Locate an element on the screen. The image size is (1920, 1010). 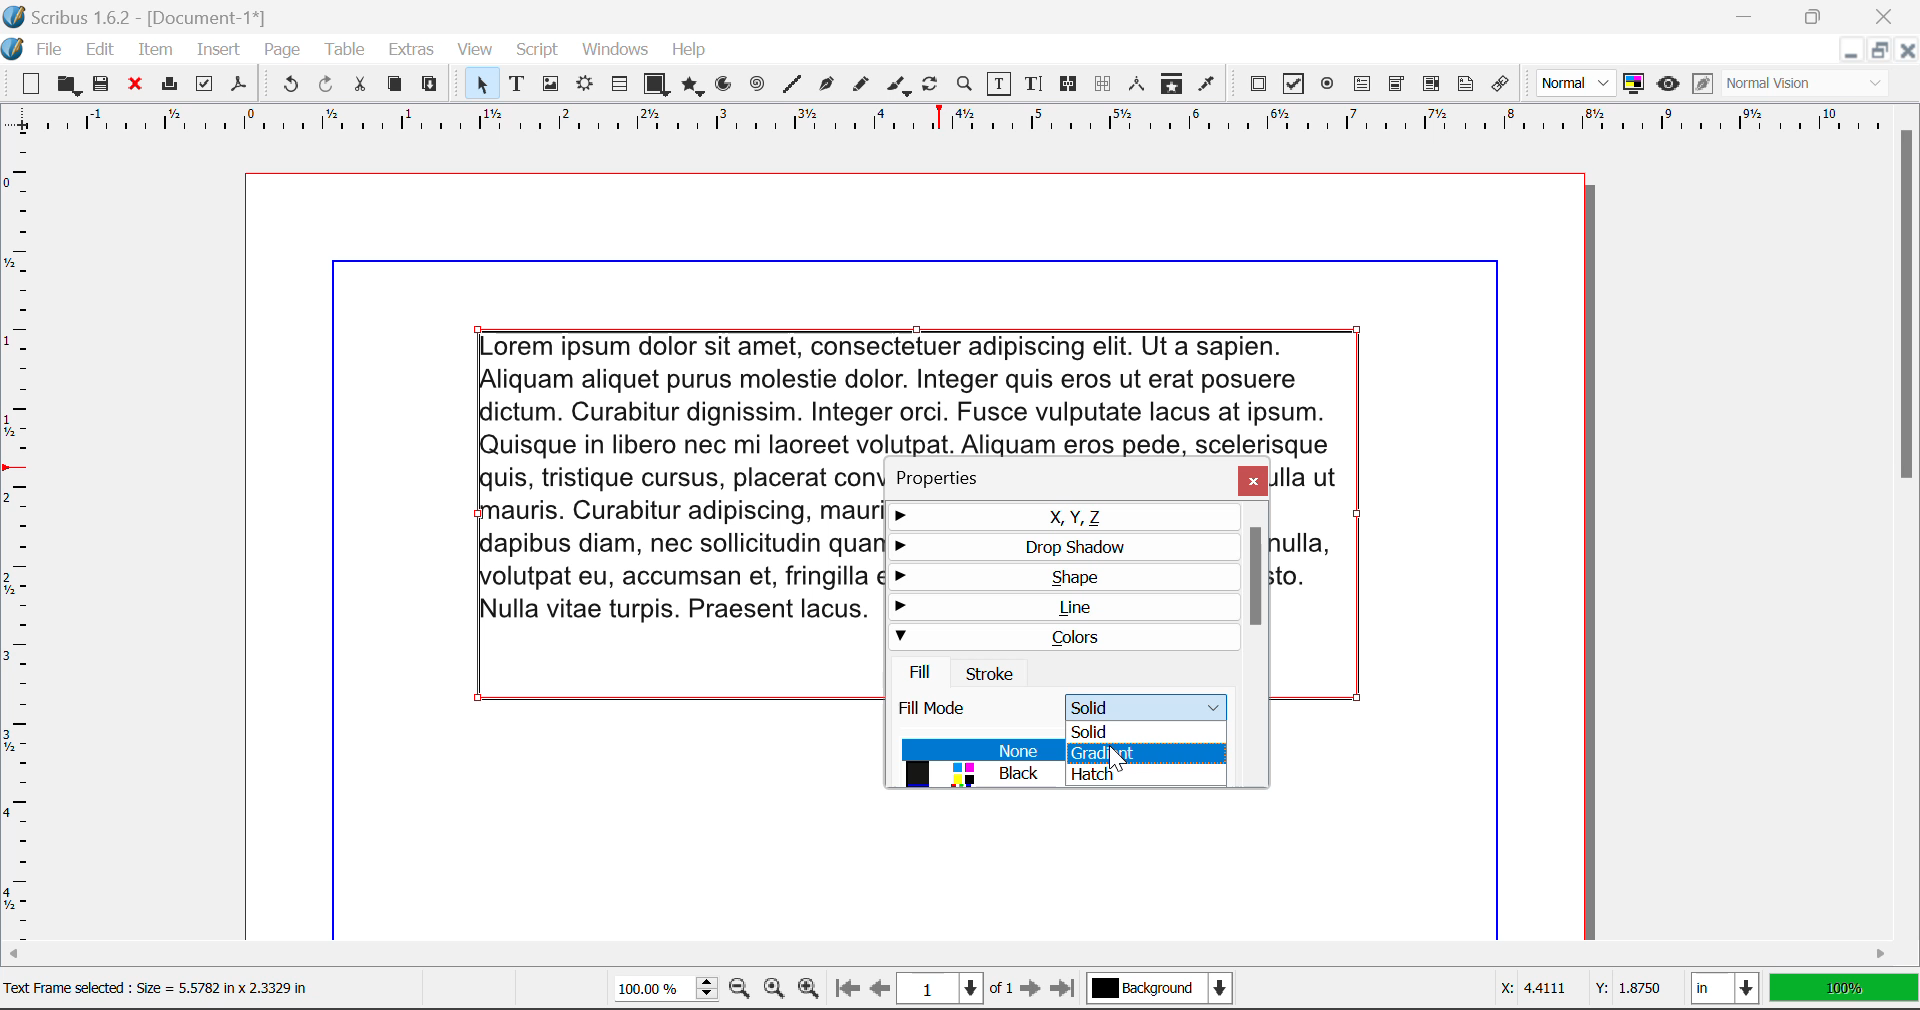
Gradient is located at coordinates (1141, 755).